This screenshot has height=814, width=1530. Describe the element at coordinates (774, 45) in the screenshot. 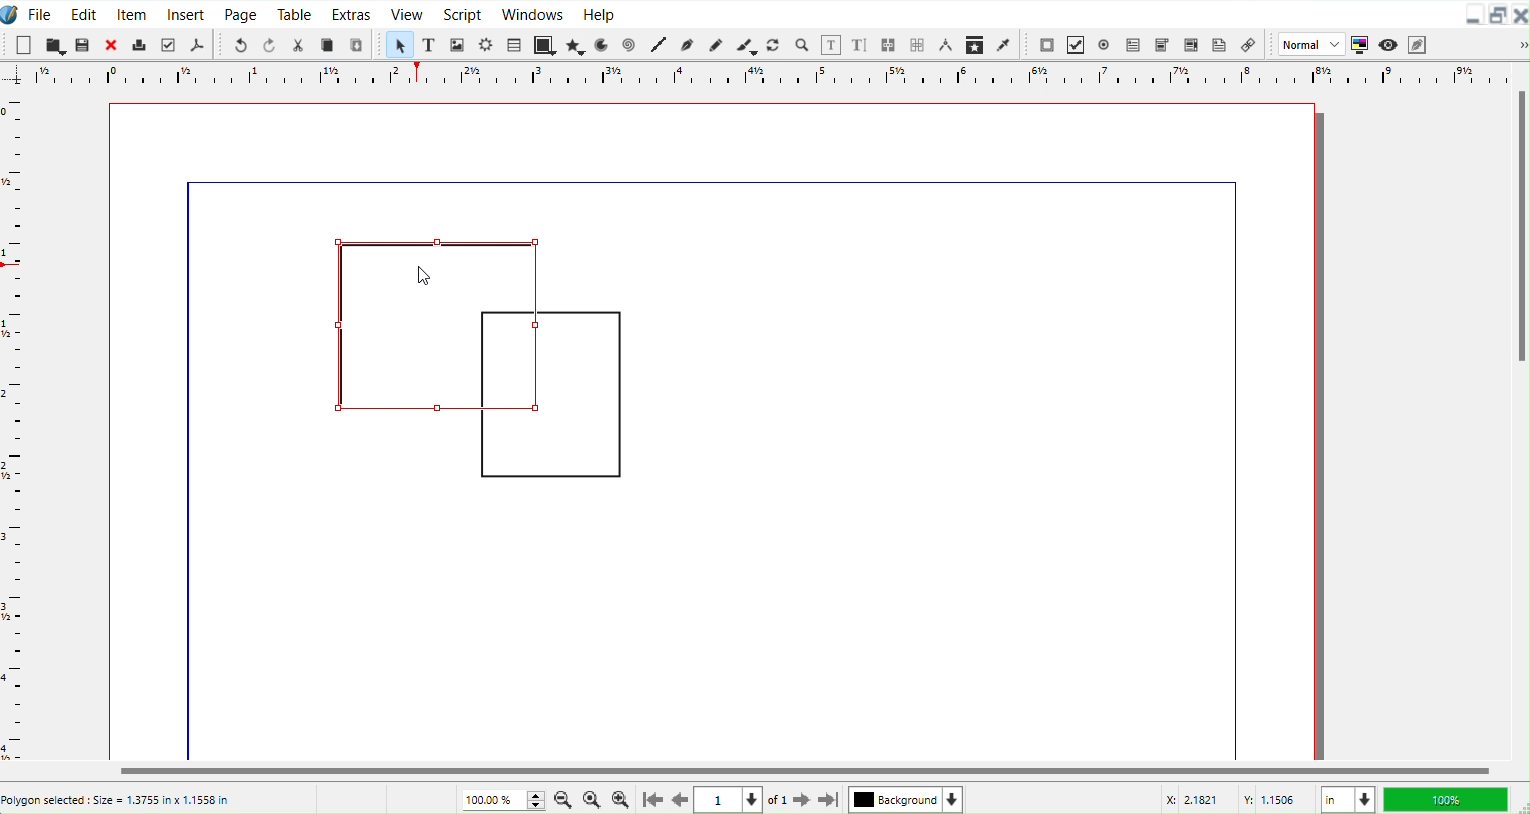

I see `Rotate Item` at that location.